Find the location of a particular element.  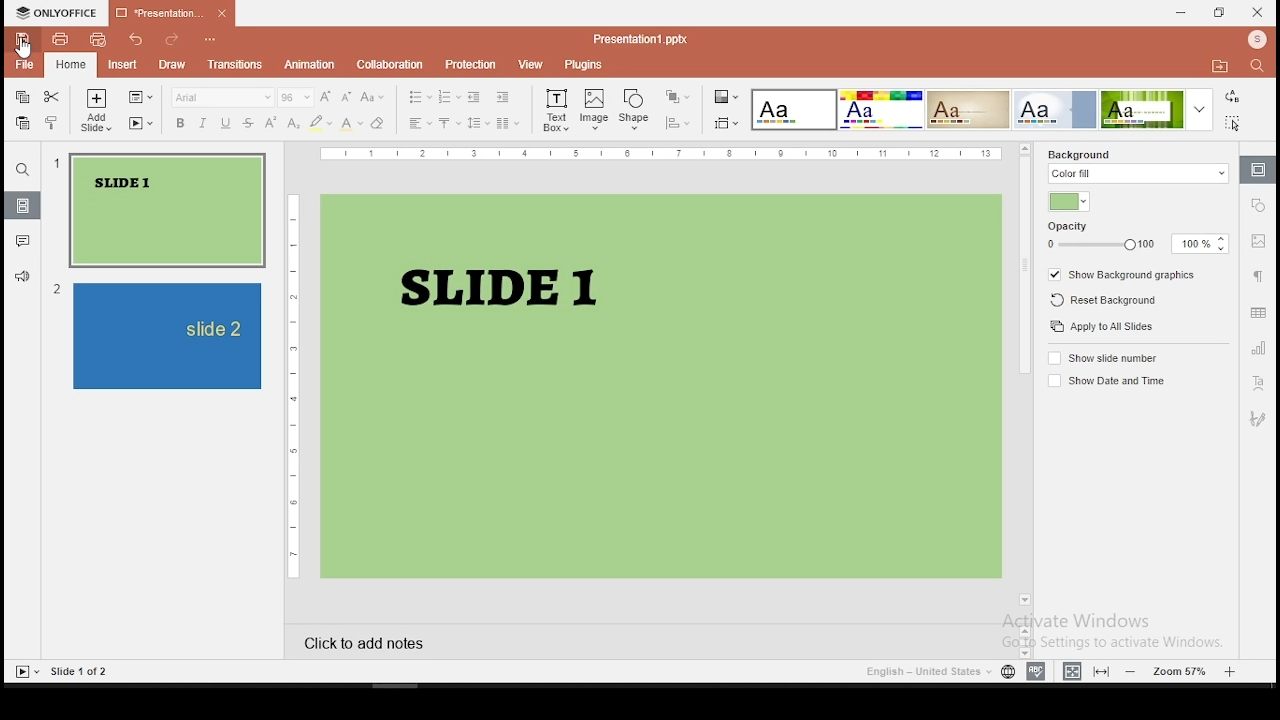

font size is located at coordinates (295, 98).